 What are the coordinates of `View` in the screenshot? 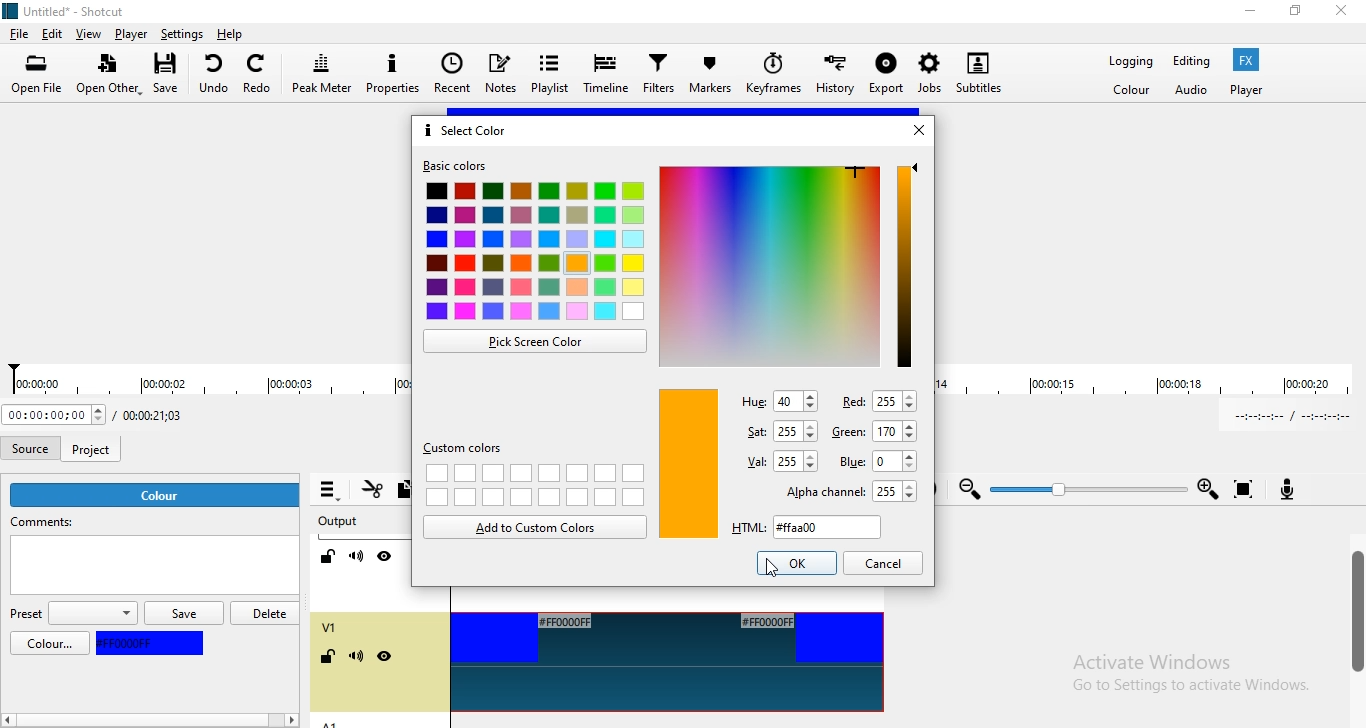 It's located at (89, 33).